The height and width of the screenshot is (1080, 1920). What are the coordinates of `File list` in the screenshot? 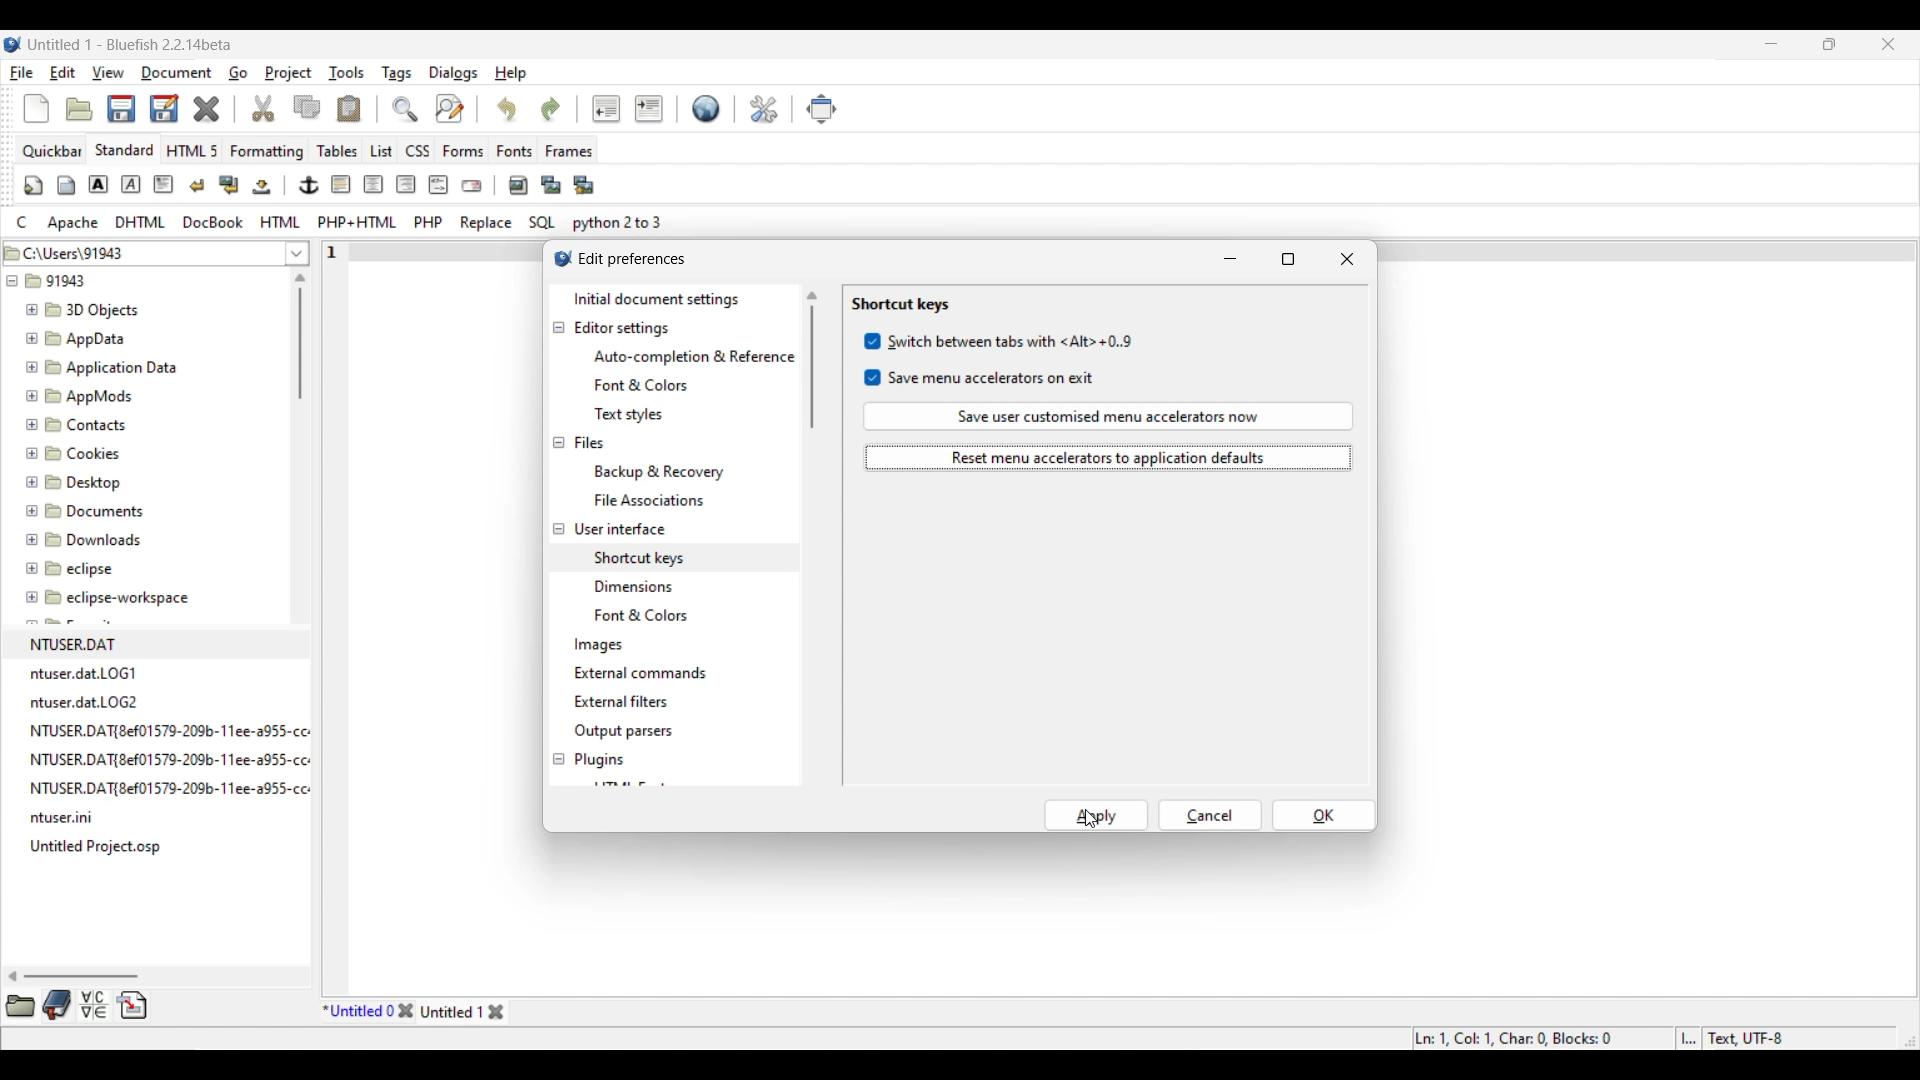 It's located at (298, 253).